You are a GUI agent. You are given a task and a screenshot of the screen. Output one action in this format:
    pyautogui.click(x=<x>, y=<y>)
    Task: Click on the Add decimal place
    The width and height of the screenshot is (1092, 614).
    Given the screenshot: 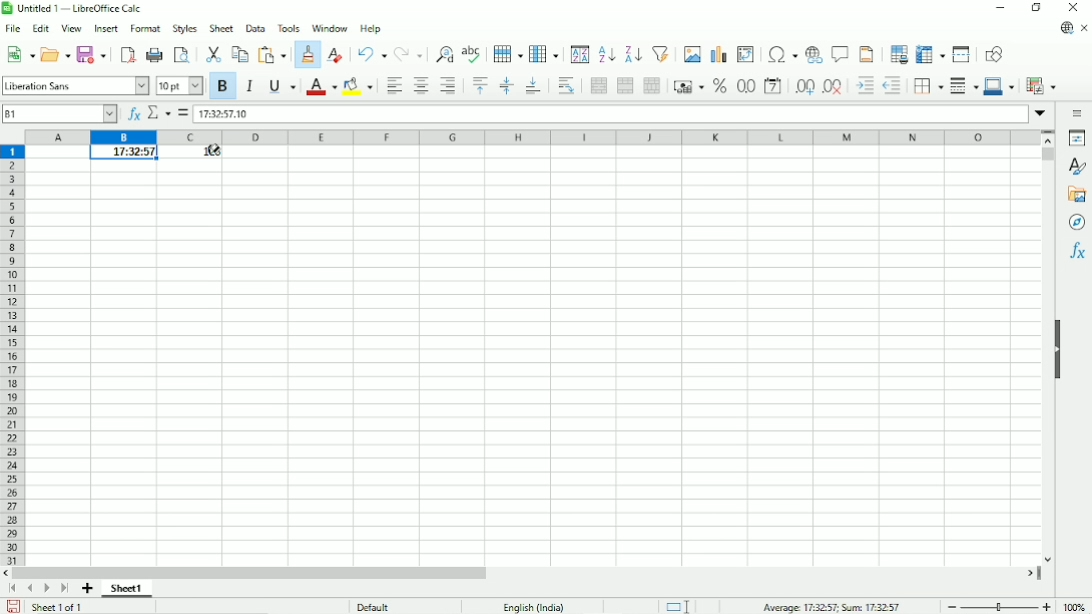 What is the action you would take?
    pyautogui.click(x=803, y=89)
    